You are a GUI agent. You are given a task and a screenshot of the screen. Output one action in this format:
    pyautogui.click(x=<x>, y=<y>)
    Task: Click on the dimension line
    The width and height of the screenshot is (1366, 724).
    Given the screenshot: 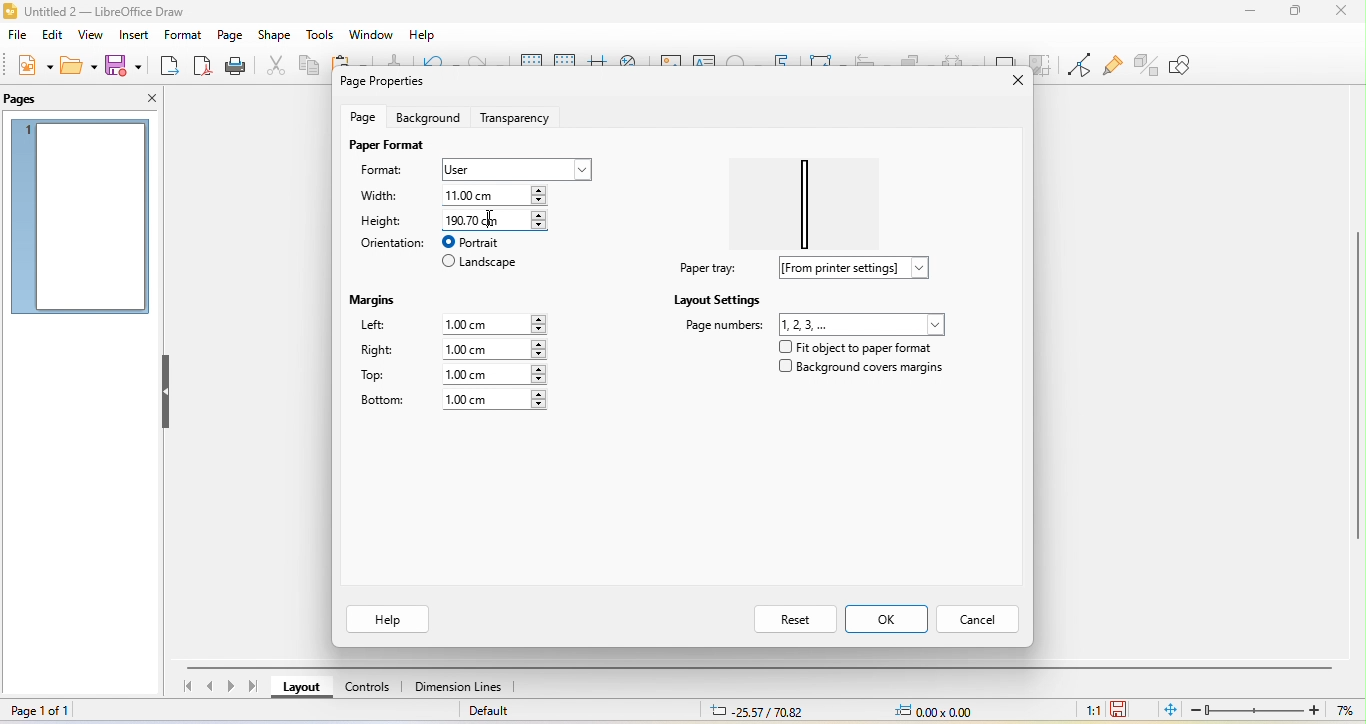 What is the action you would take?
    pyautogui.click(x=459, y=688)
    